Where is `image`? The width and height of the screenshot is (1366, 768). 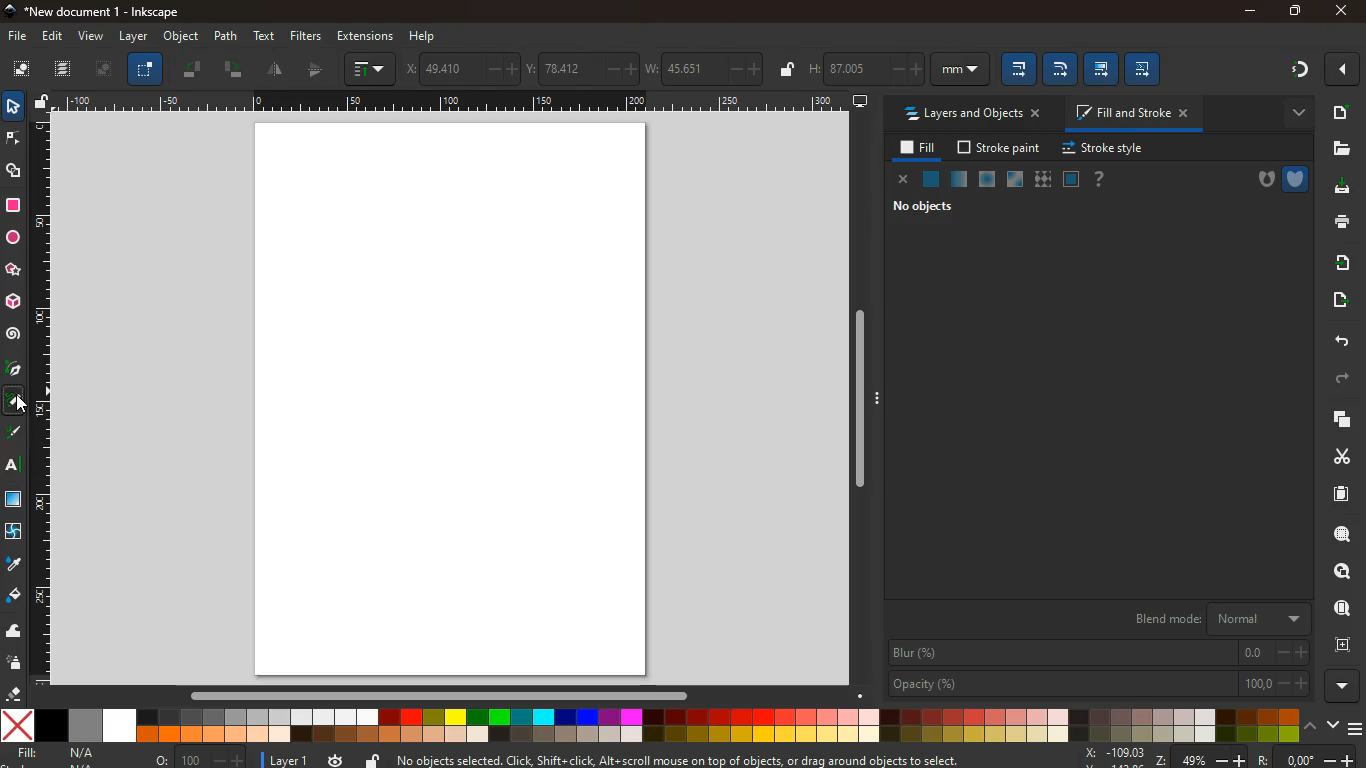 image is located at coordinates (20, 67).